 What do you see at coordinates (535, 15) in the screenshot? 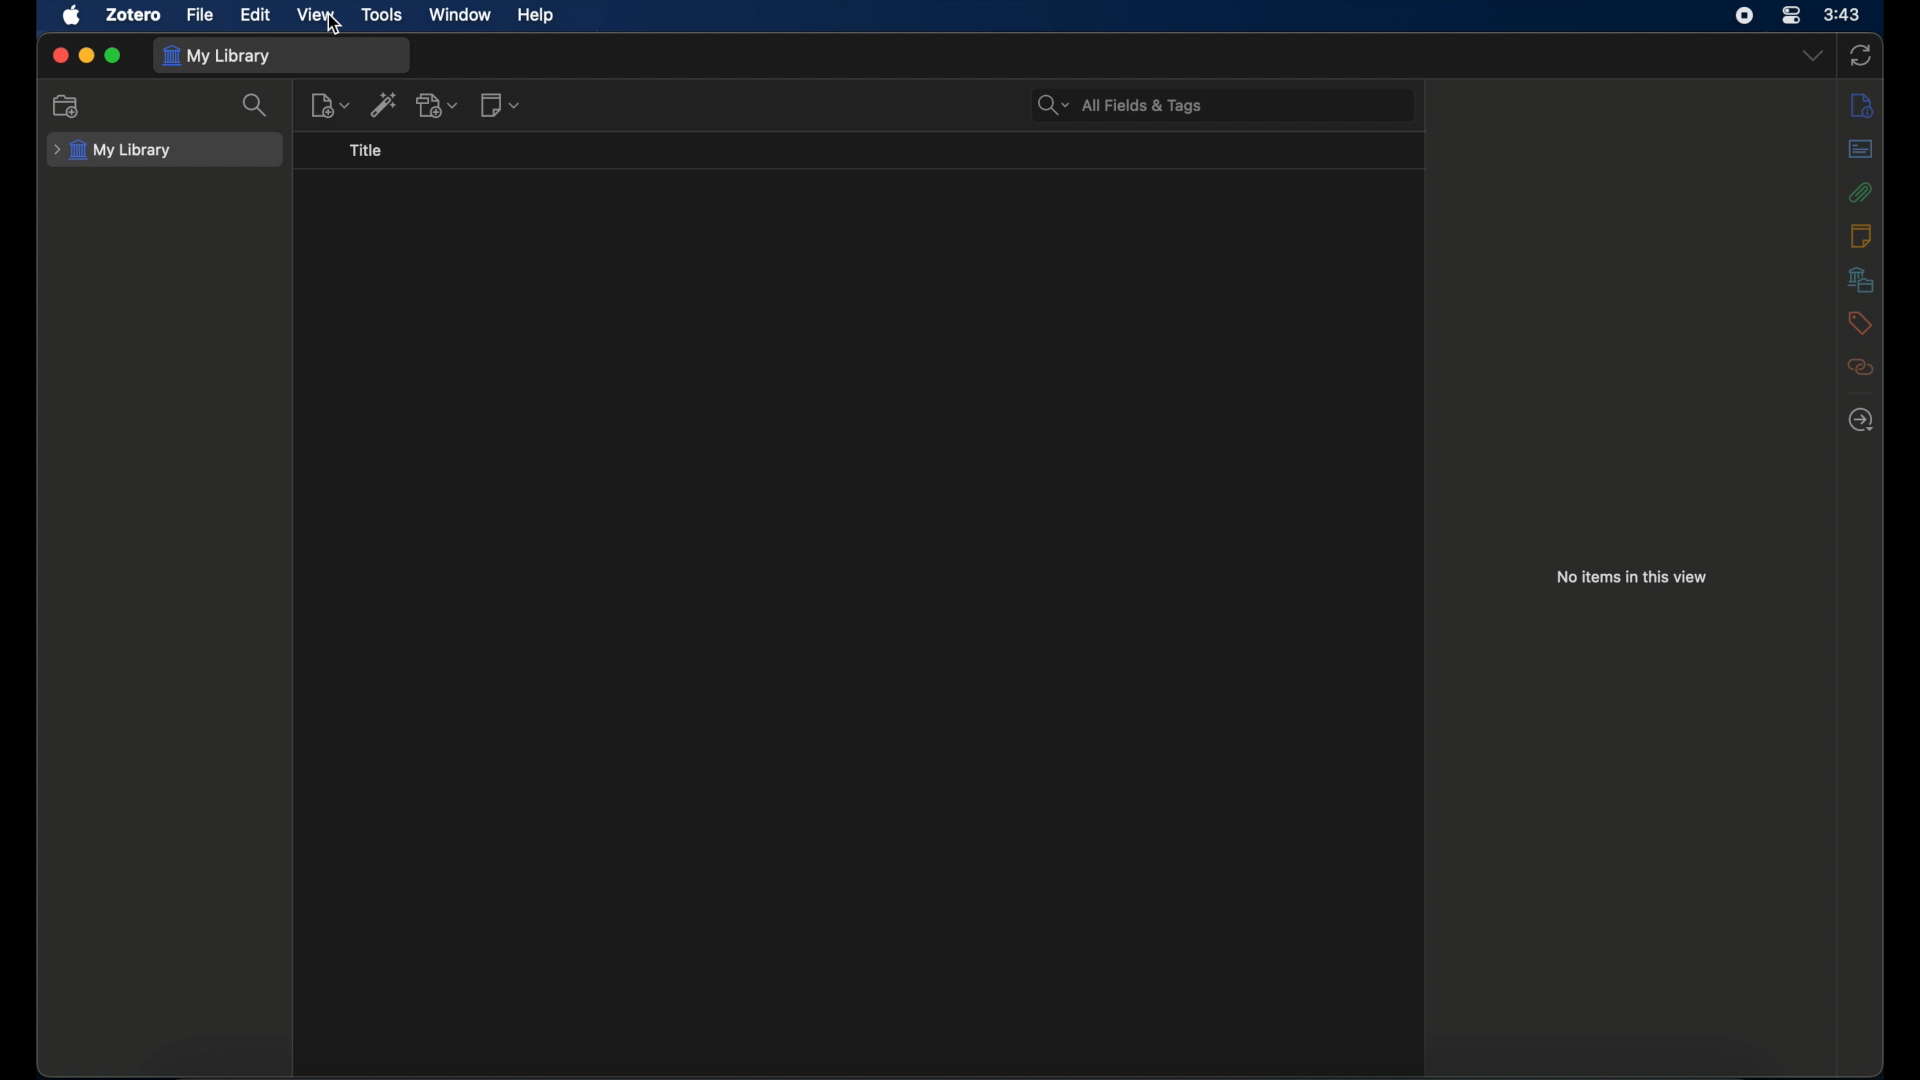
I see `help` at bounding box center [535, 15].